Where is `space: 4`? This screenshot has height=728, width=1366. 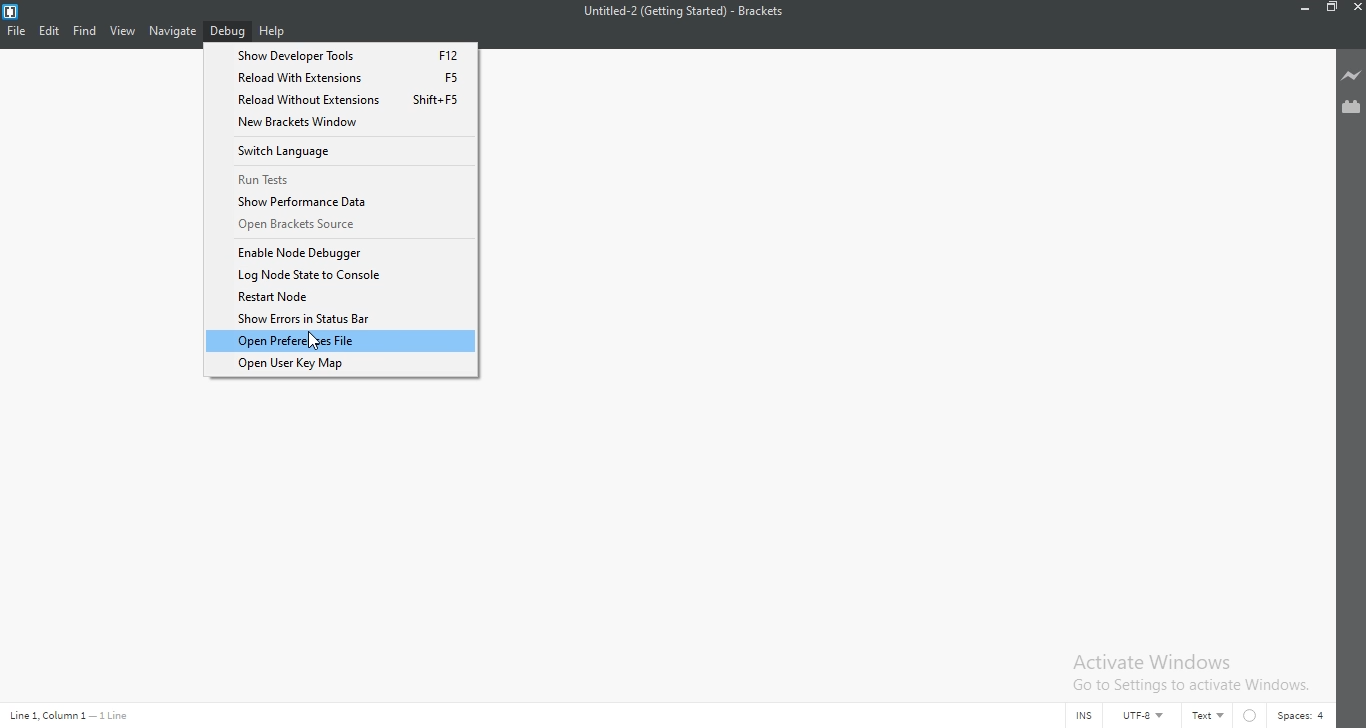
space: 4 is located at coordinates (1304, 716).